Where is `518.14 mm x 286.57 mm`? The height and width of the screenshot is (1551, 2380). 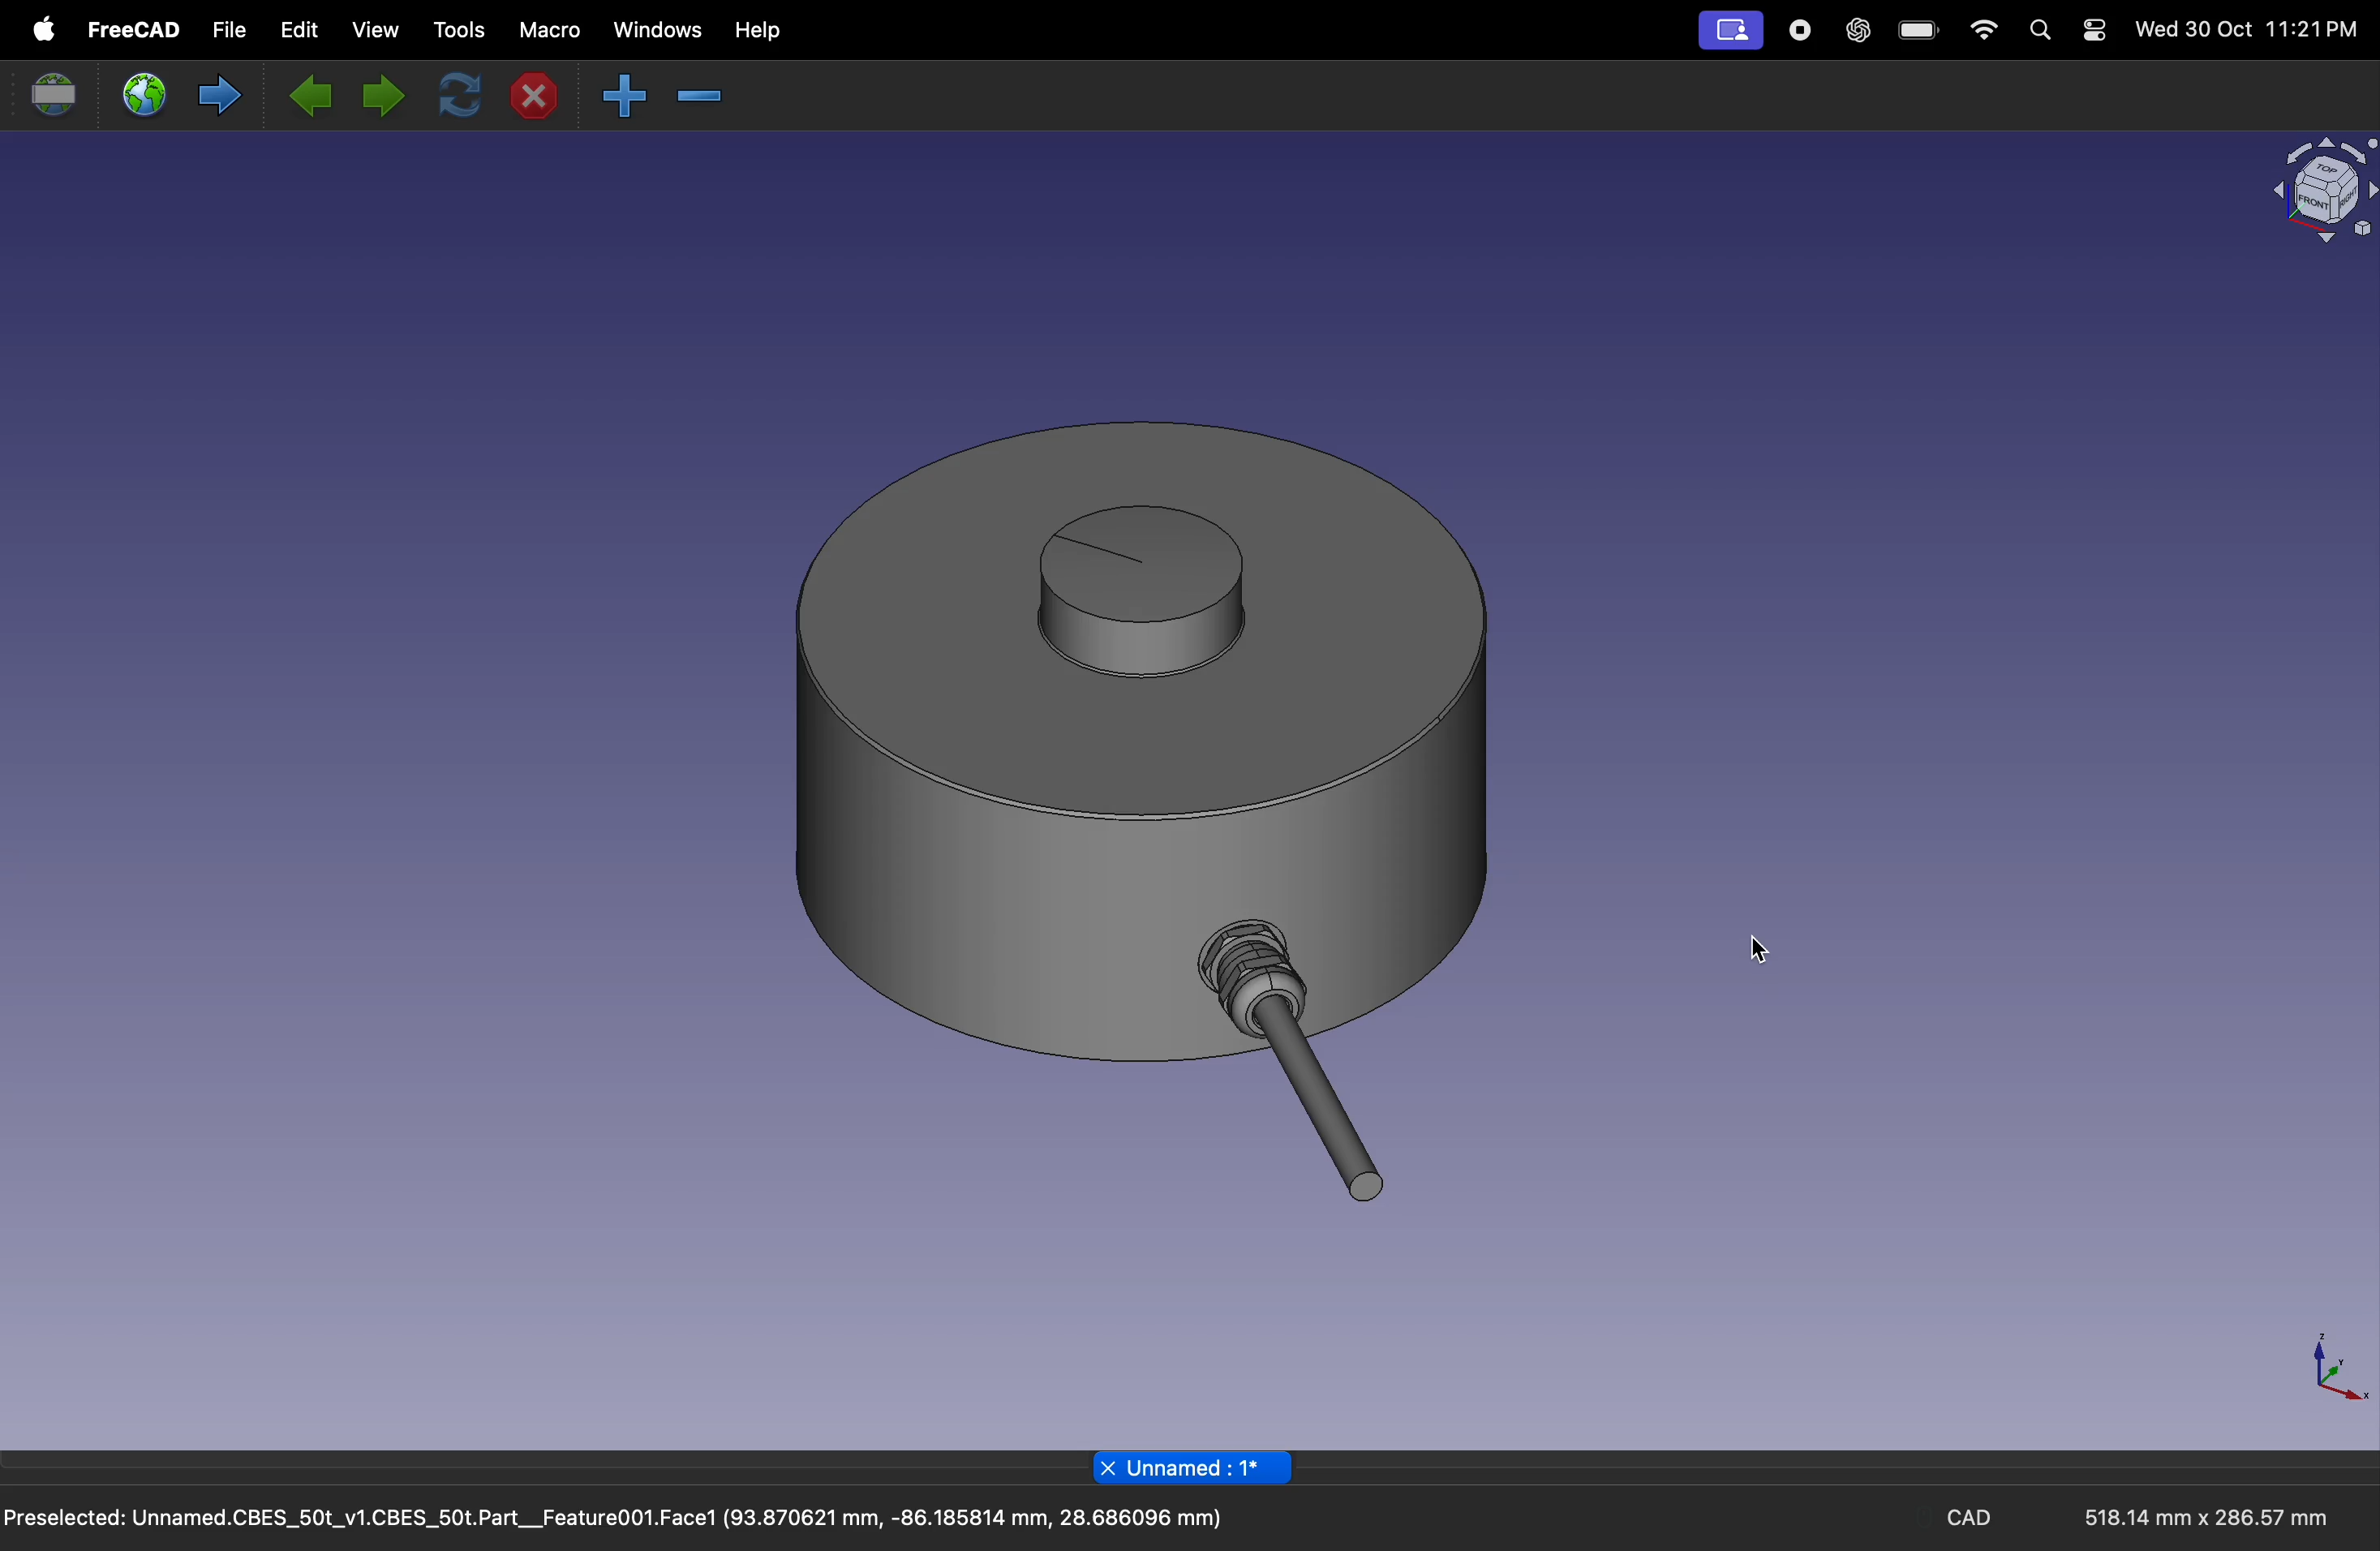
518.14 mm x 286.57 mm is located at coordinates (2190, 1517).